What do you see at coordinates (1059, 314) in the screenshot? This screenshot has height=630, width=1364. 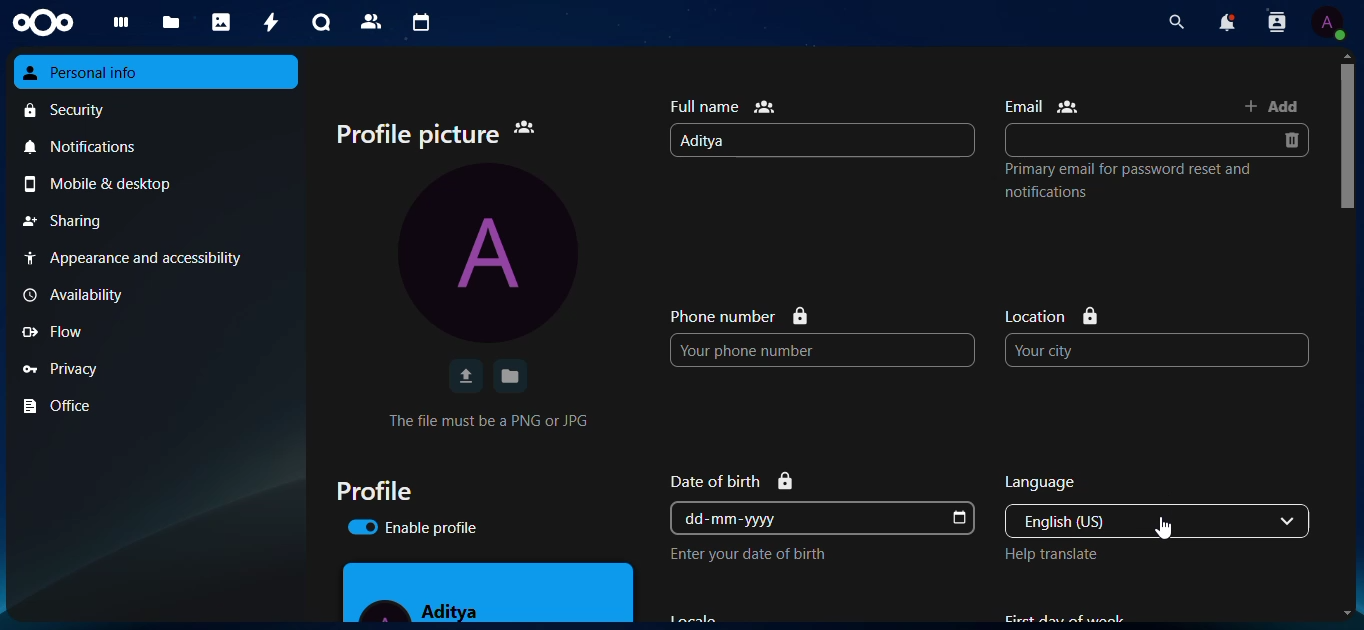 I see `location` at bounding box center [1059, 314].